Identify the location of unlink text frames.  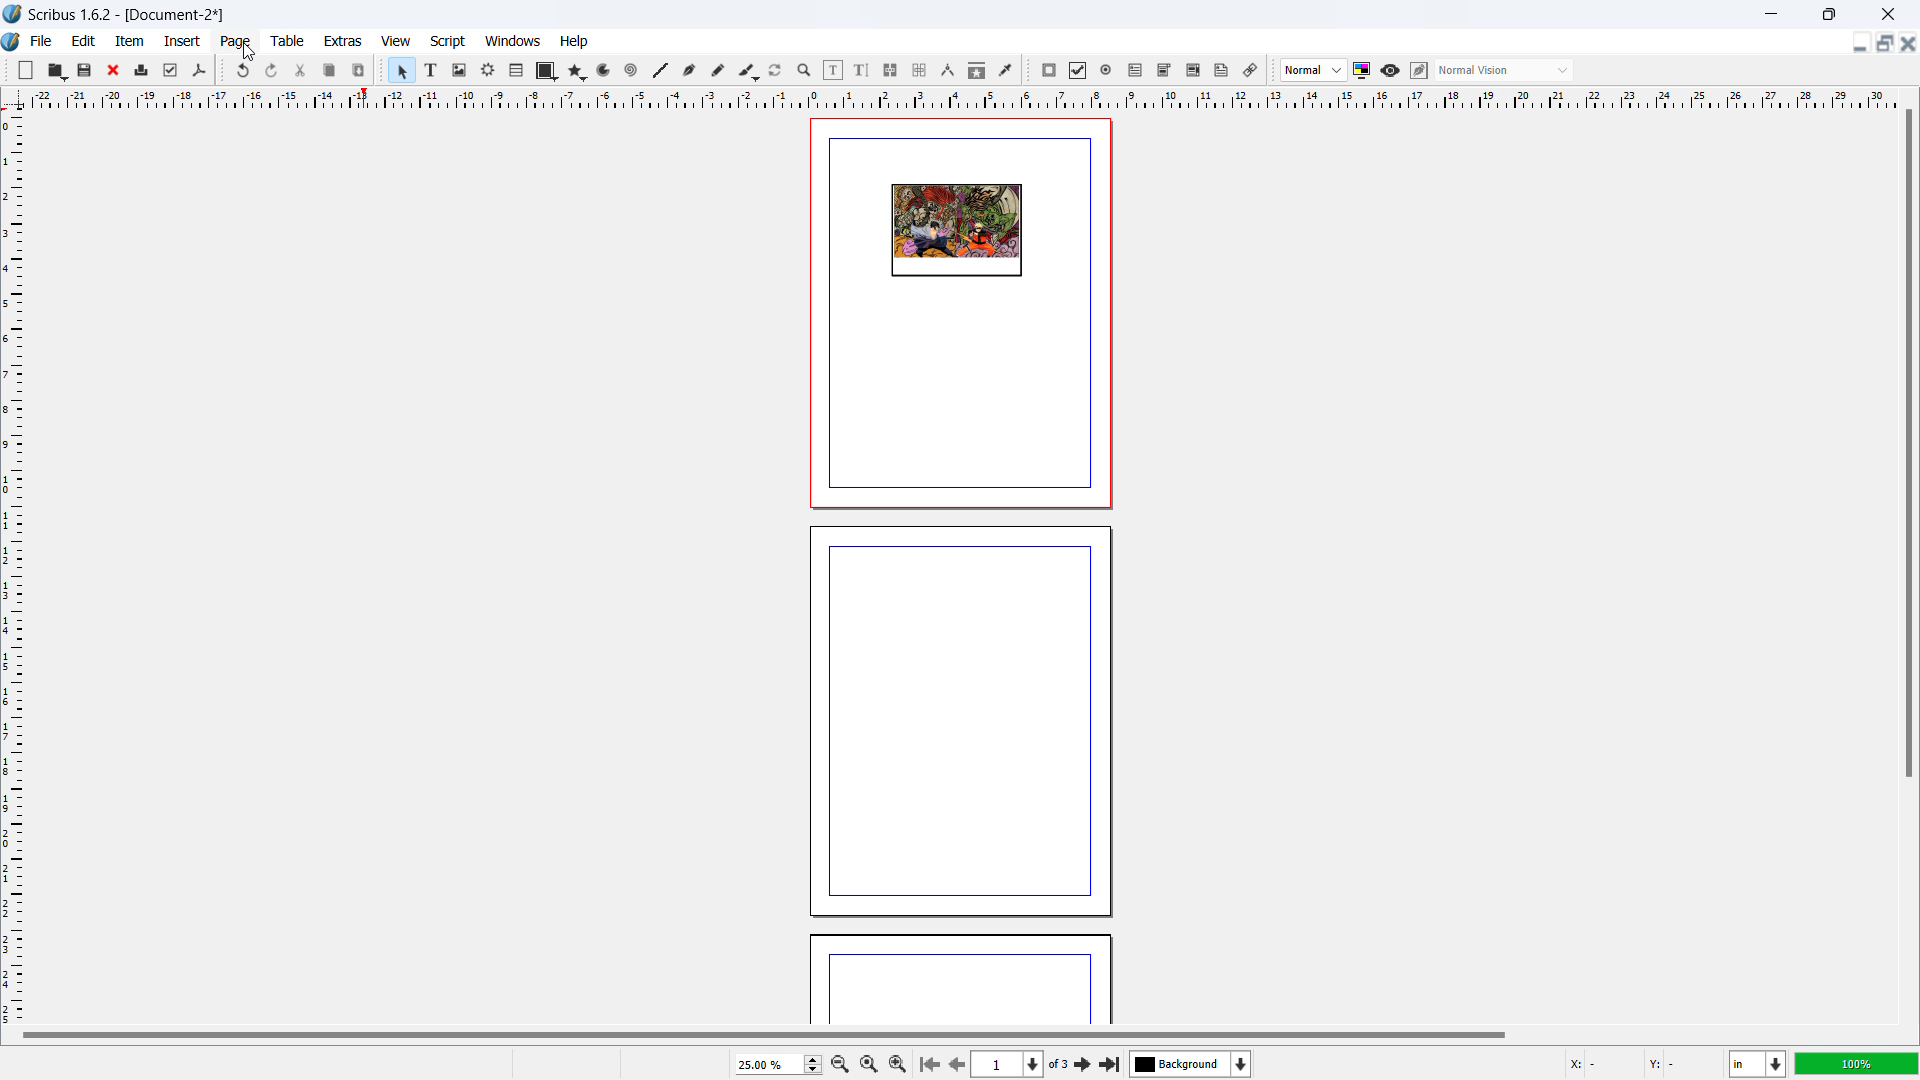
(919, 71).